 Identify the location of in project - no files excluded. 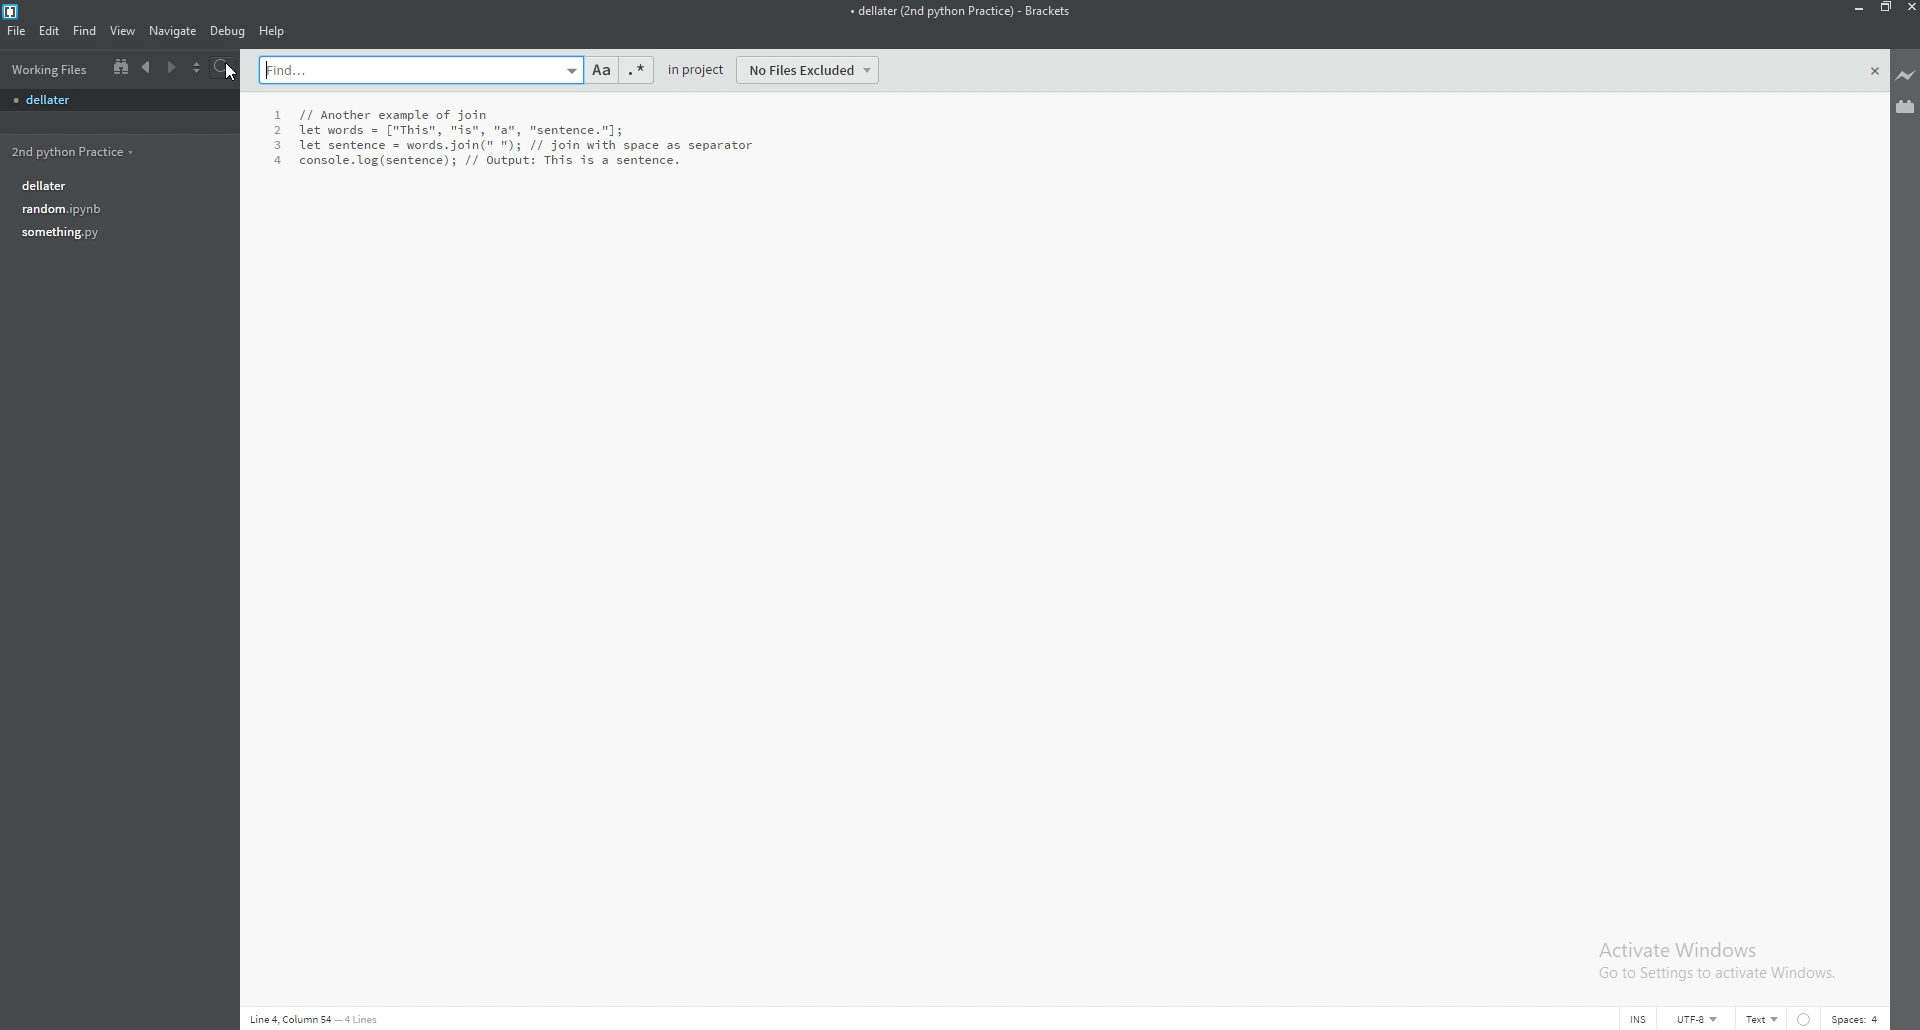
(773, 69).